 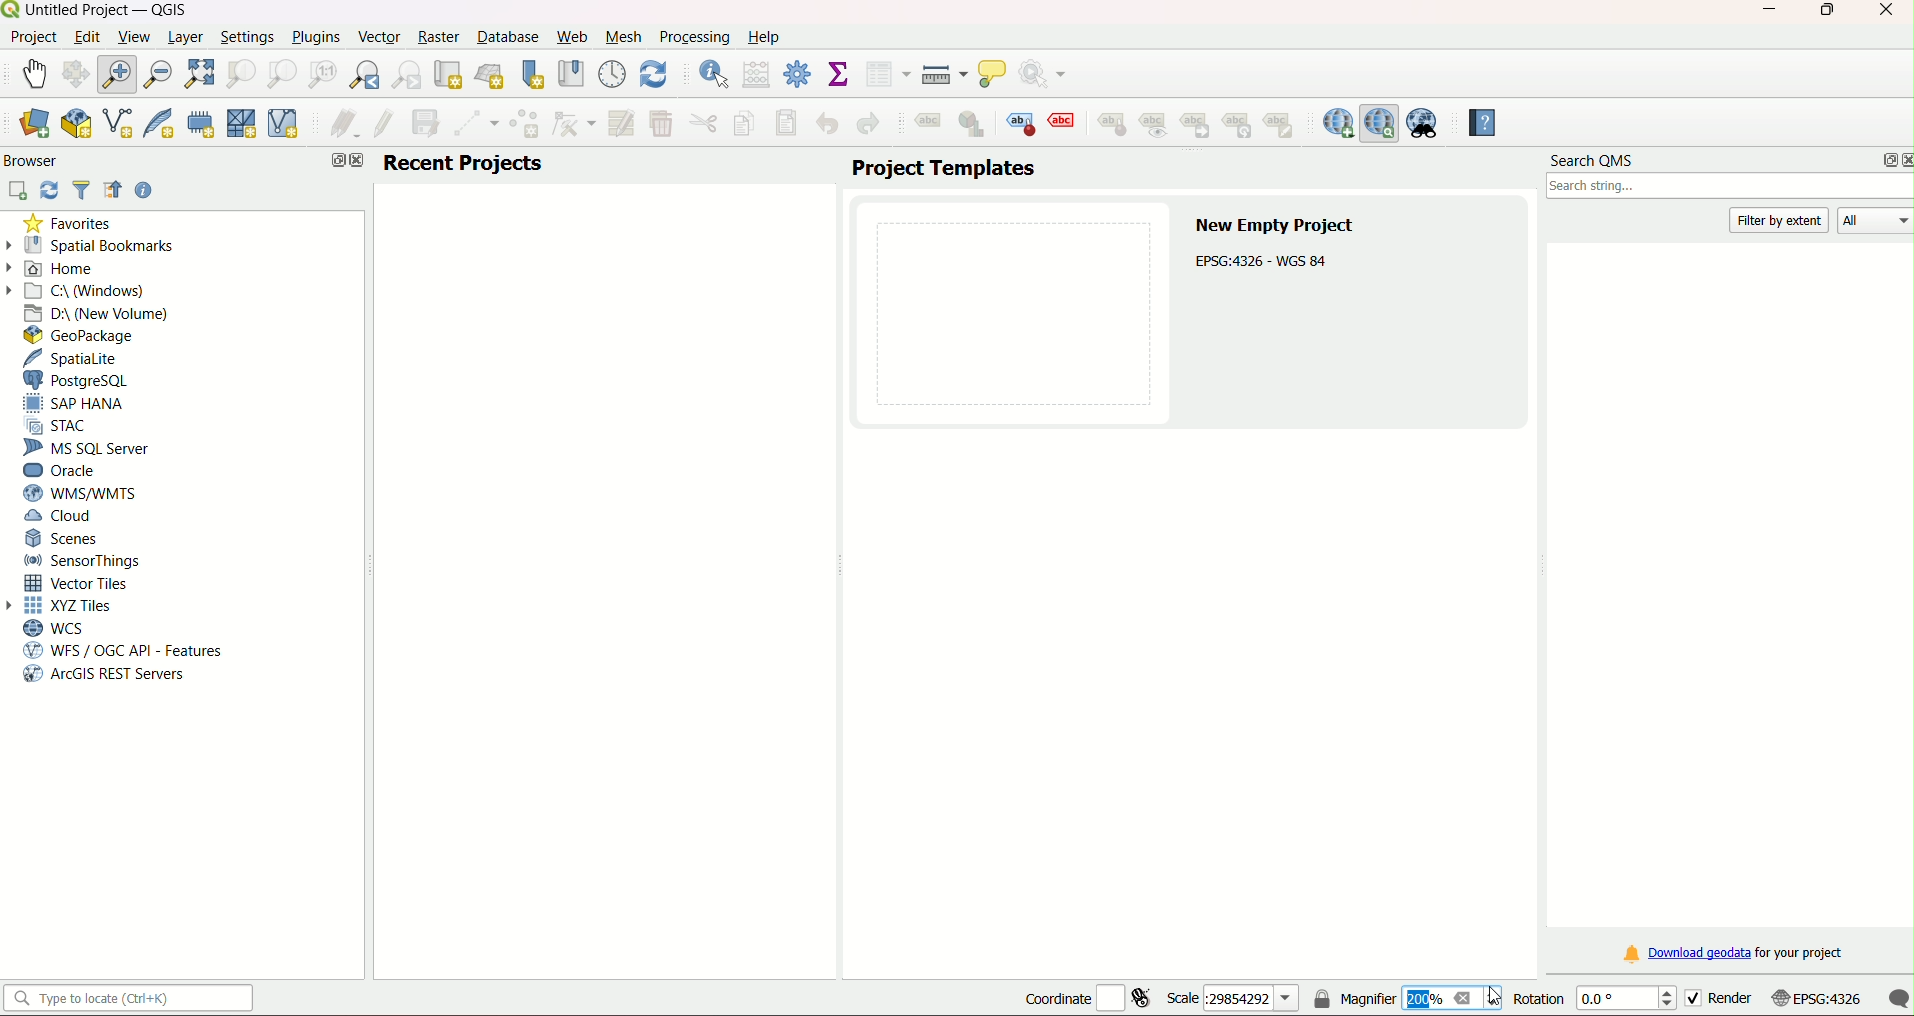 I want to click on new virtual layer, so click(x=287, y=123).